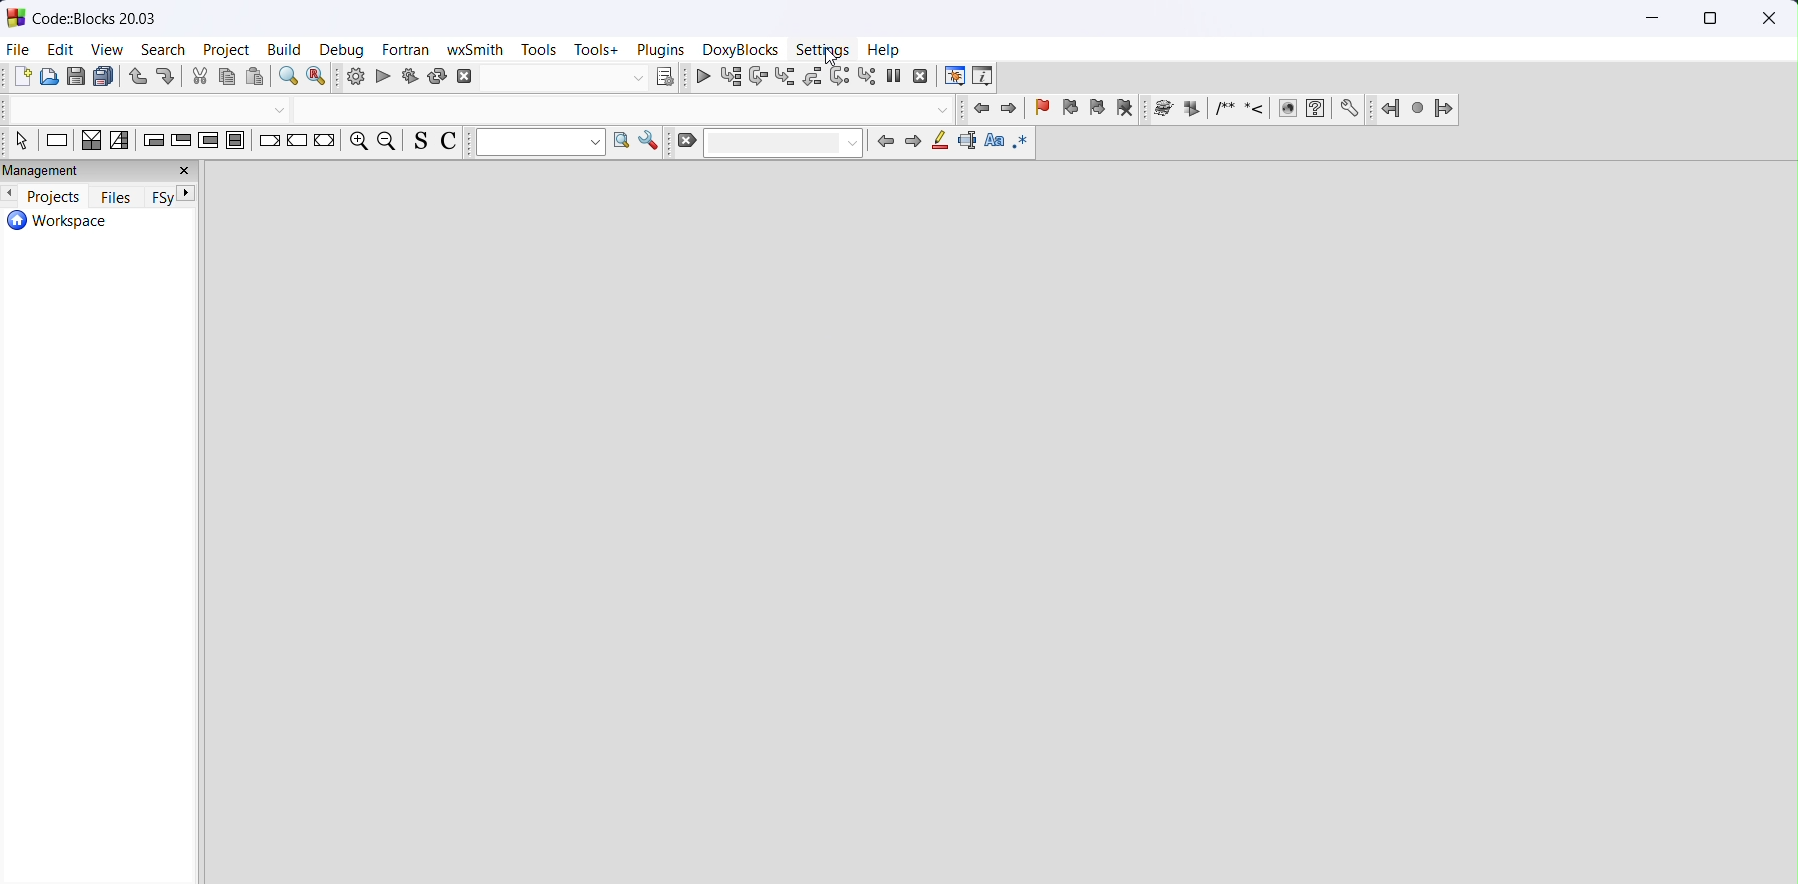 The image size is (1798, 884). I want to click on counting loop, so click(208, 142).